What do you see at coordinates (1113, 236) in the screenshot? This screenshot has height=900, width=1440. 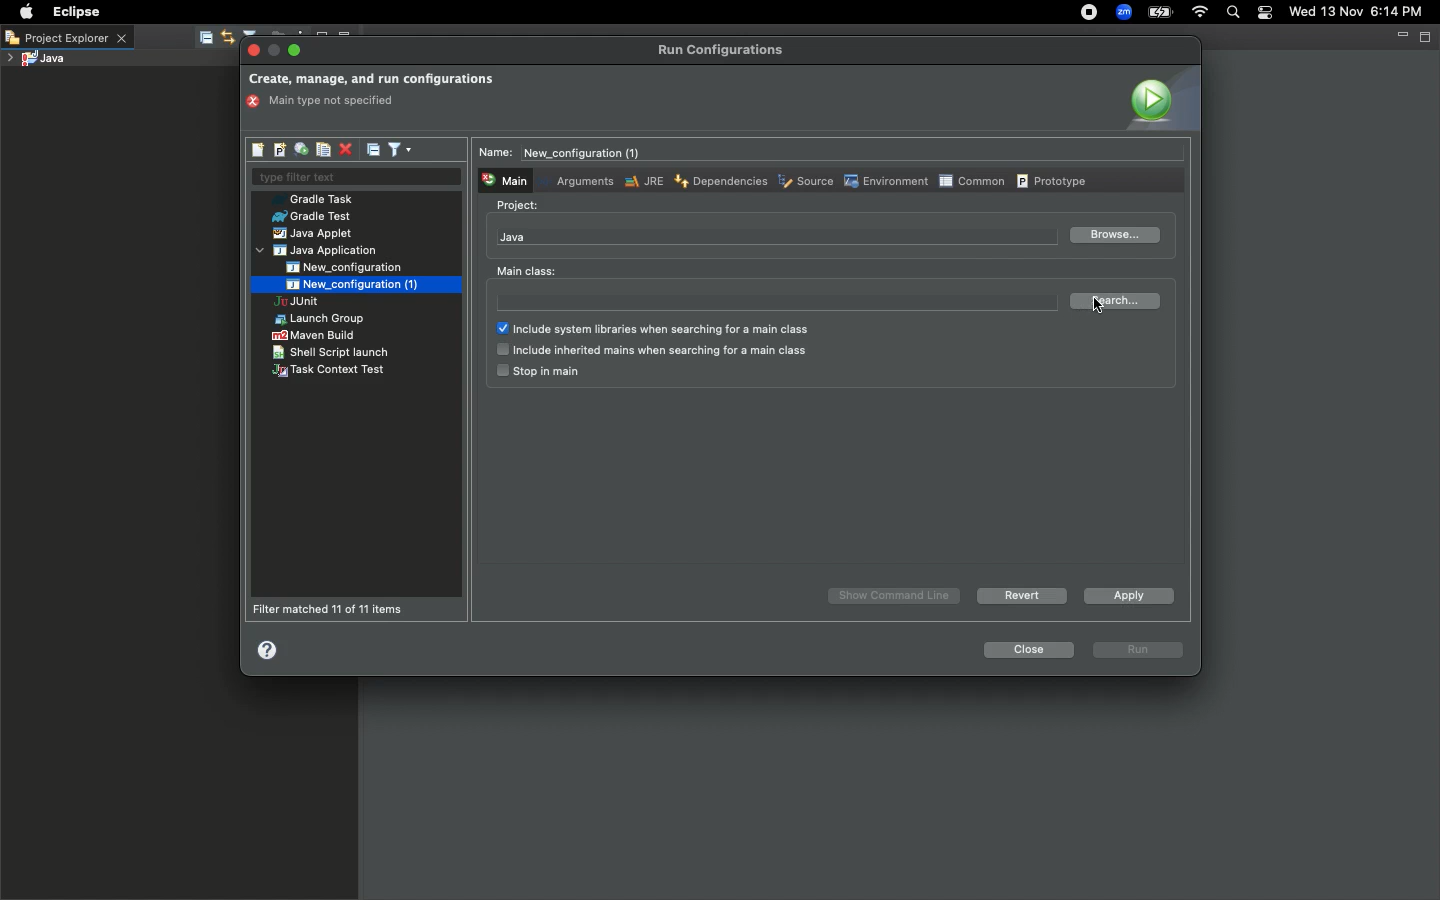 I see `Browse` at bounding box center [1113, 236].